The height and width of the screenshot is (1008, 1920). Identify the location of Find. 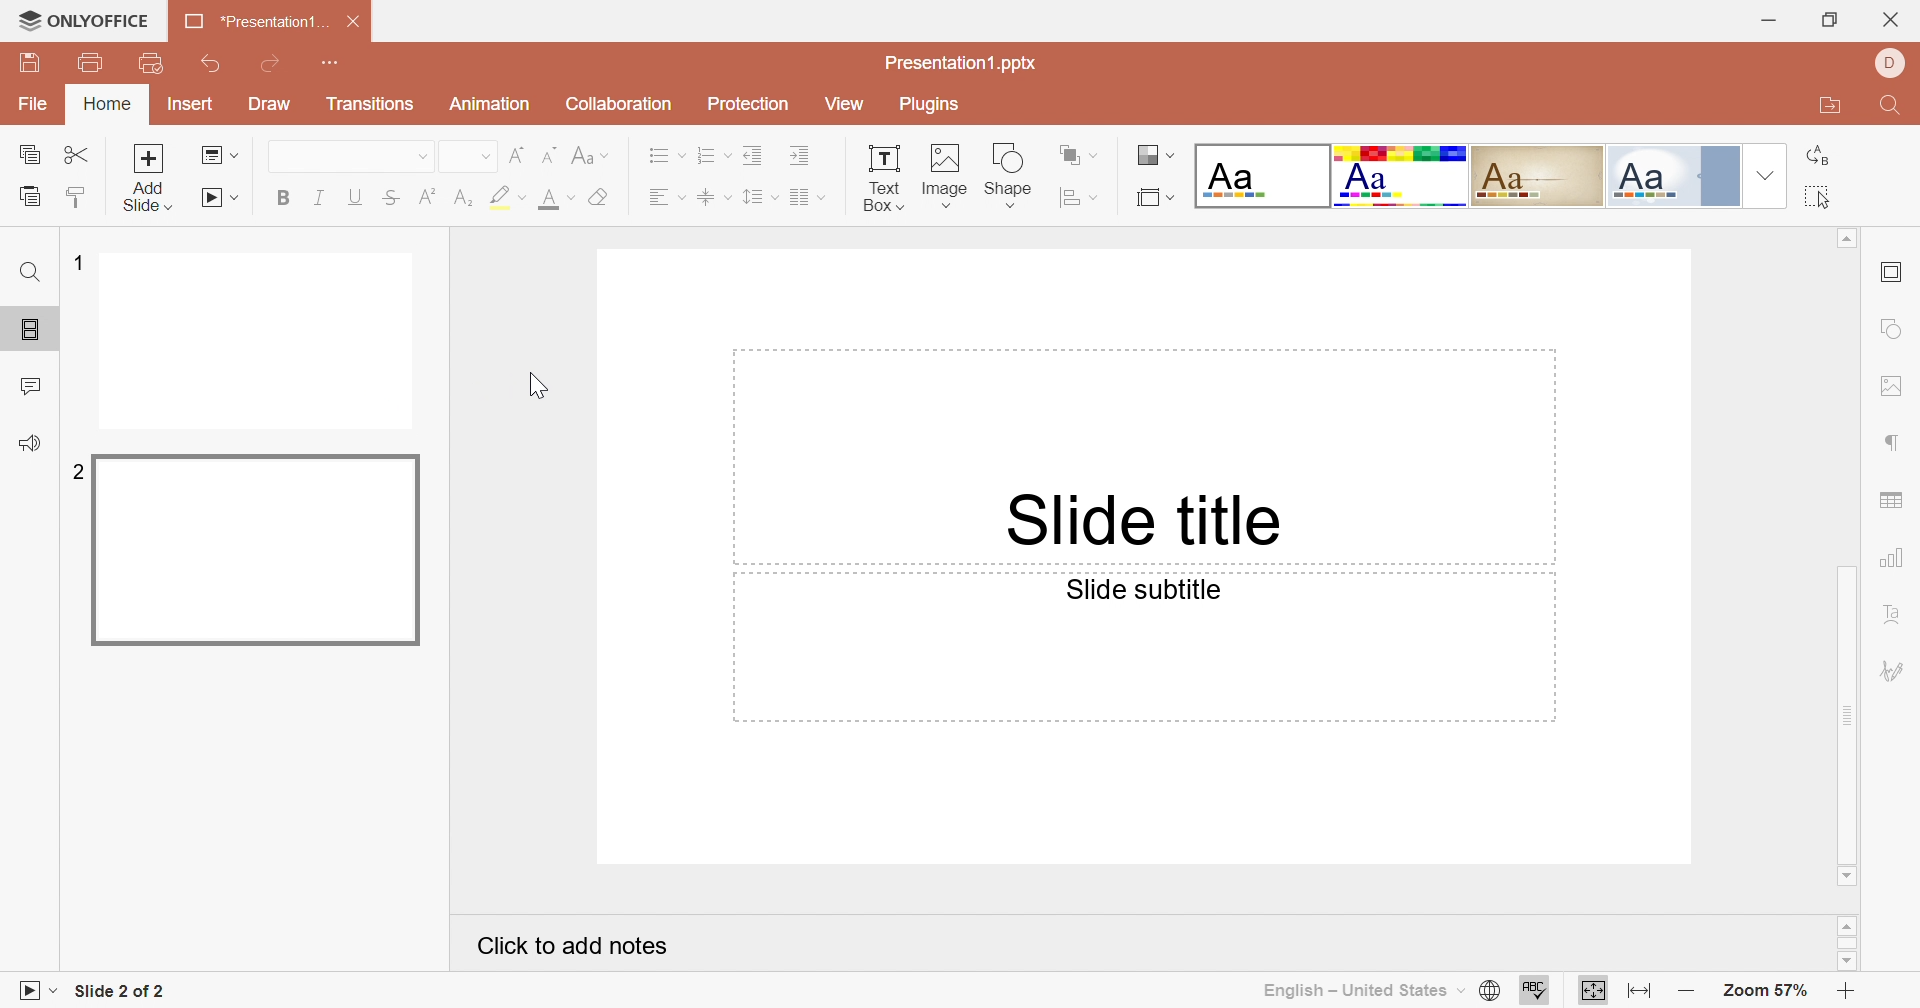
(1896, 108).